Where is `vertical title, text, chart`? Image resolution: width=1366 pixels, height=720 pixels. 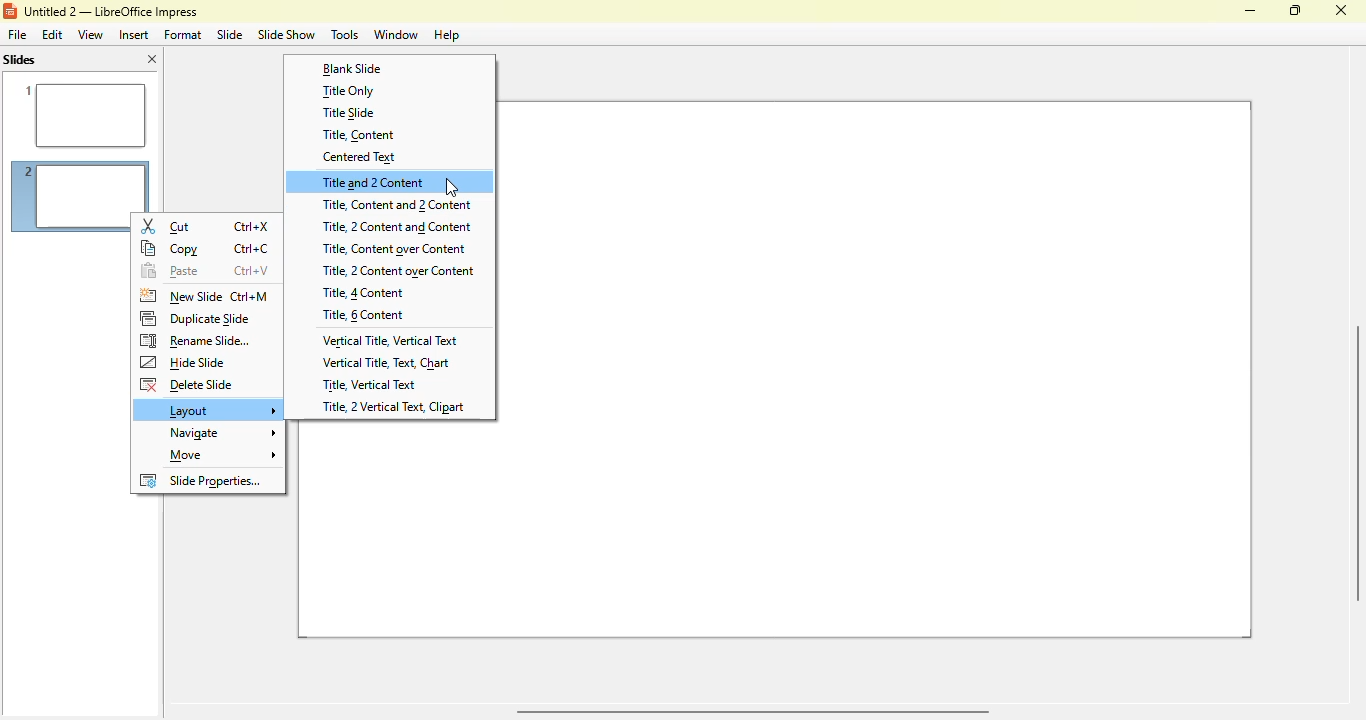 vertical title, text, chart is located at coordinates (386, 364).